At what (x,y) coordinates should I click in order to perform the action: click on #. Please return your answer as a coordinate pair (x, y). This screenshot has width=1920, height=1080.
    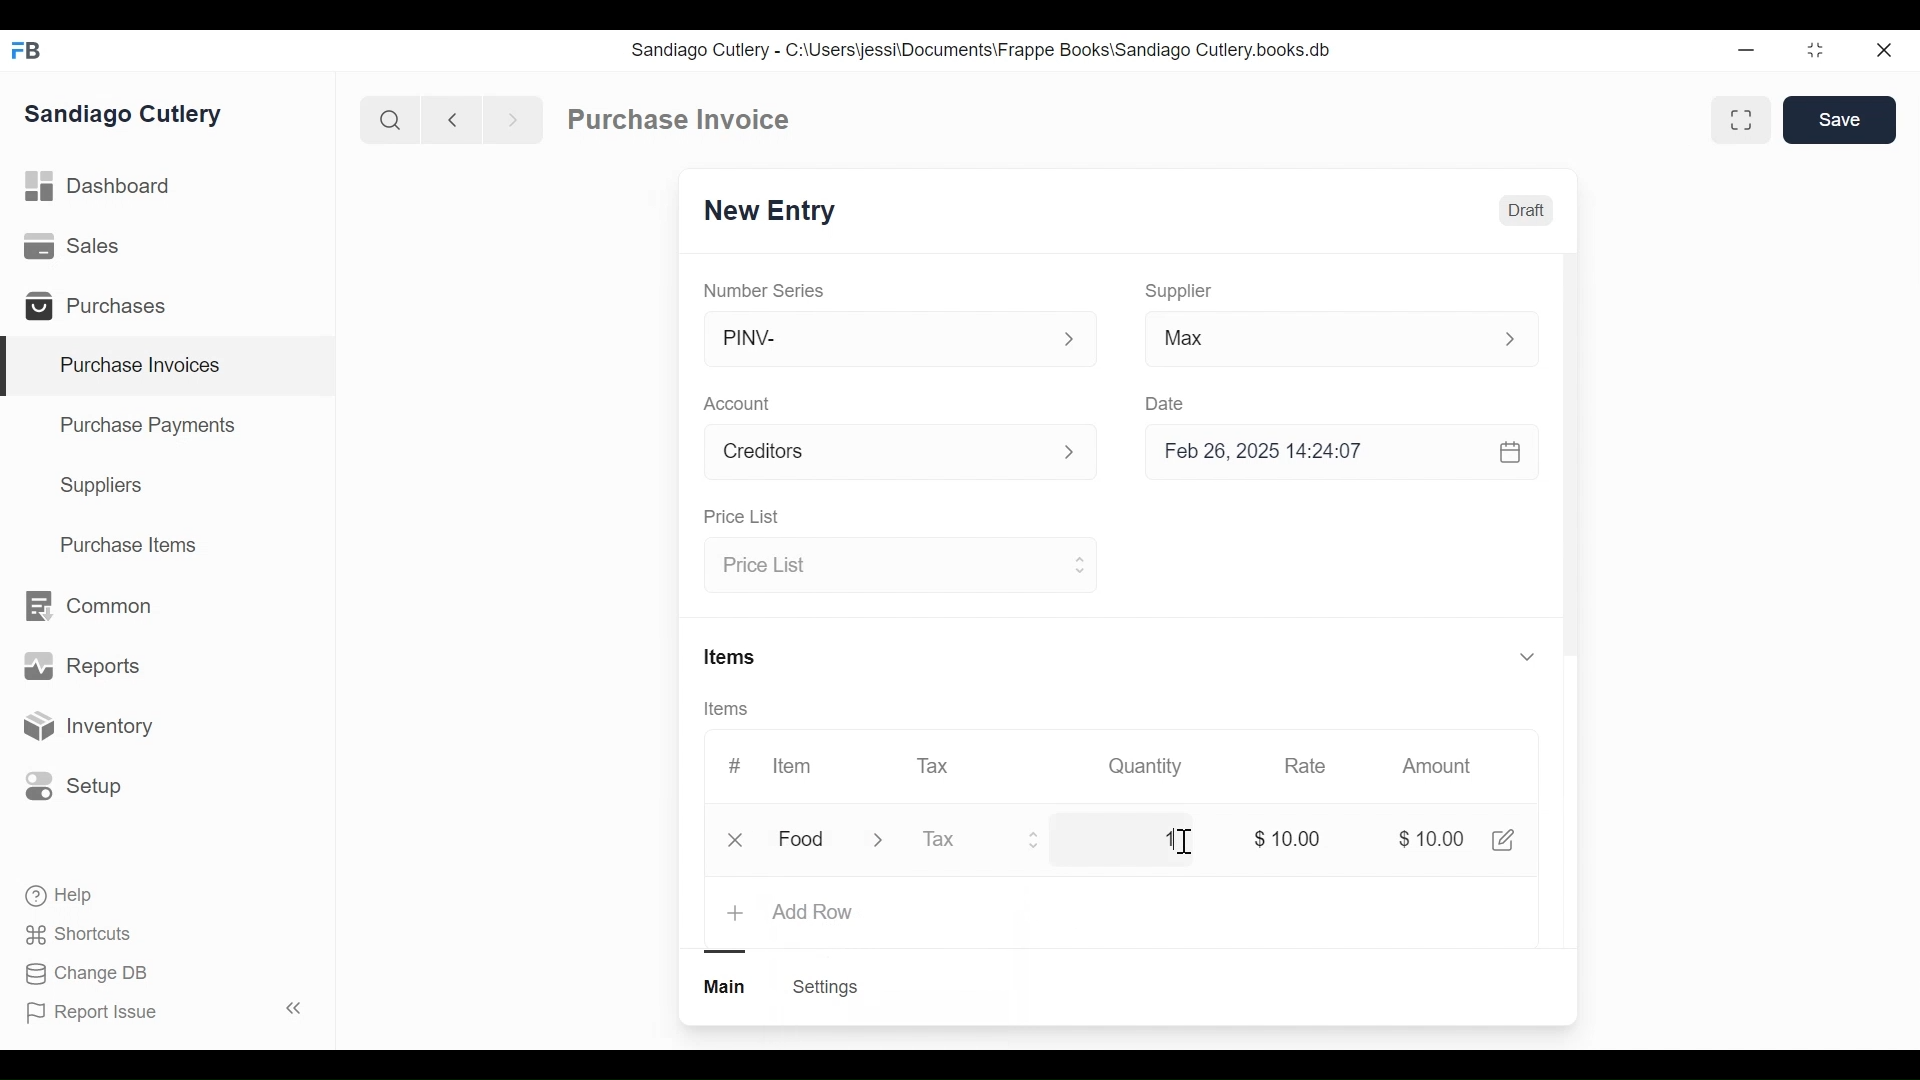
    Looking at the image, I should click on (735, 765).